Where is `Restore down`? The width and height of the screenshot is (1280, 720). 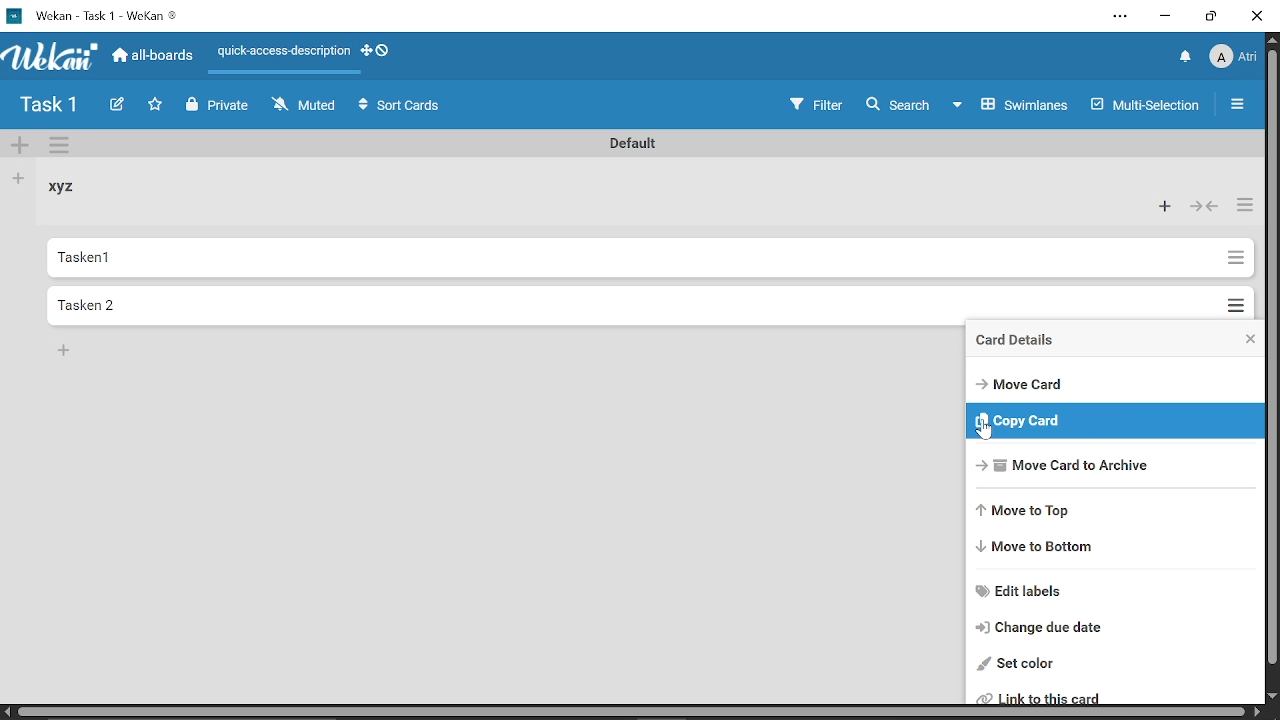
Restore down is located at coordinates (1208, 17).